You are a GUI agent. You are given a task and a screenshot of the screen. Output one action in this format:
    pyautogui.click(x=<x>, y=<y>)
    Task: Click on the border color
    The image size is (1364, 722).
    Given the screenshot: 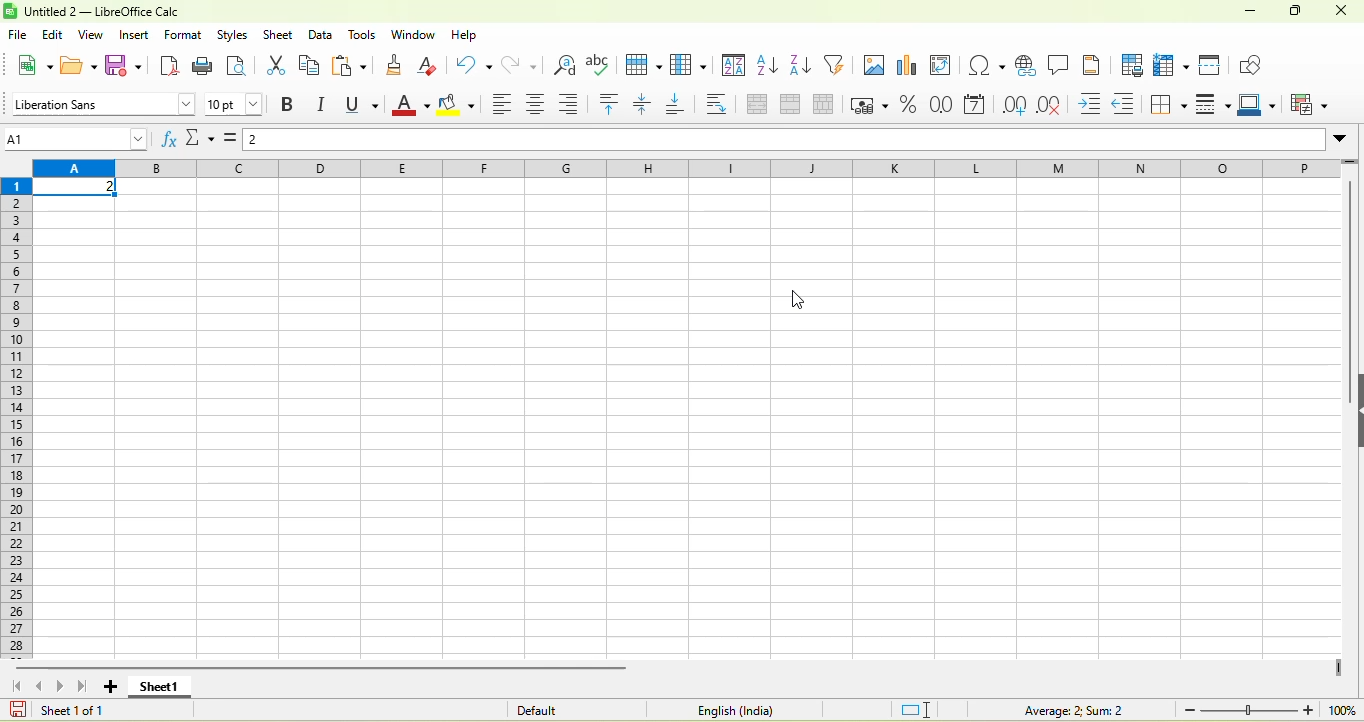 What is the action you would take?
    pyautogui.click(x=1261, y=106)
    